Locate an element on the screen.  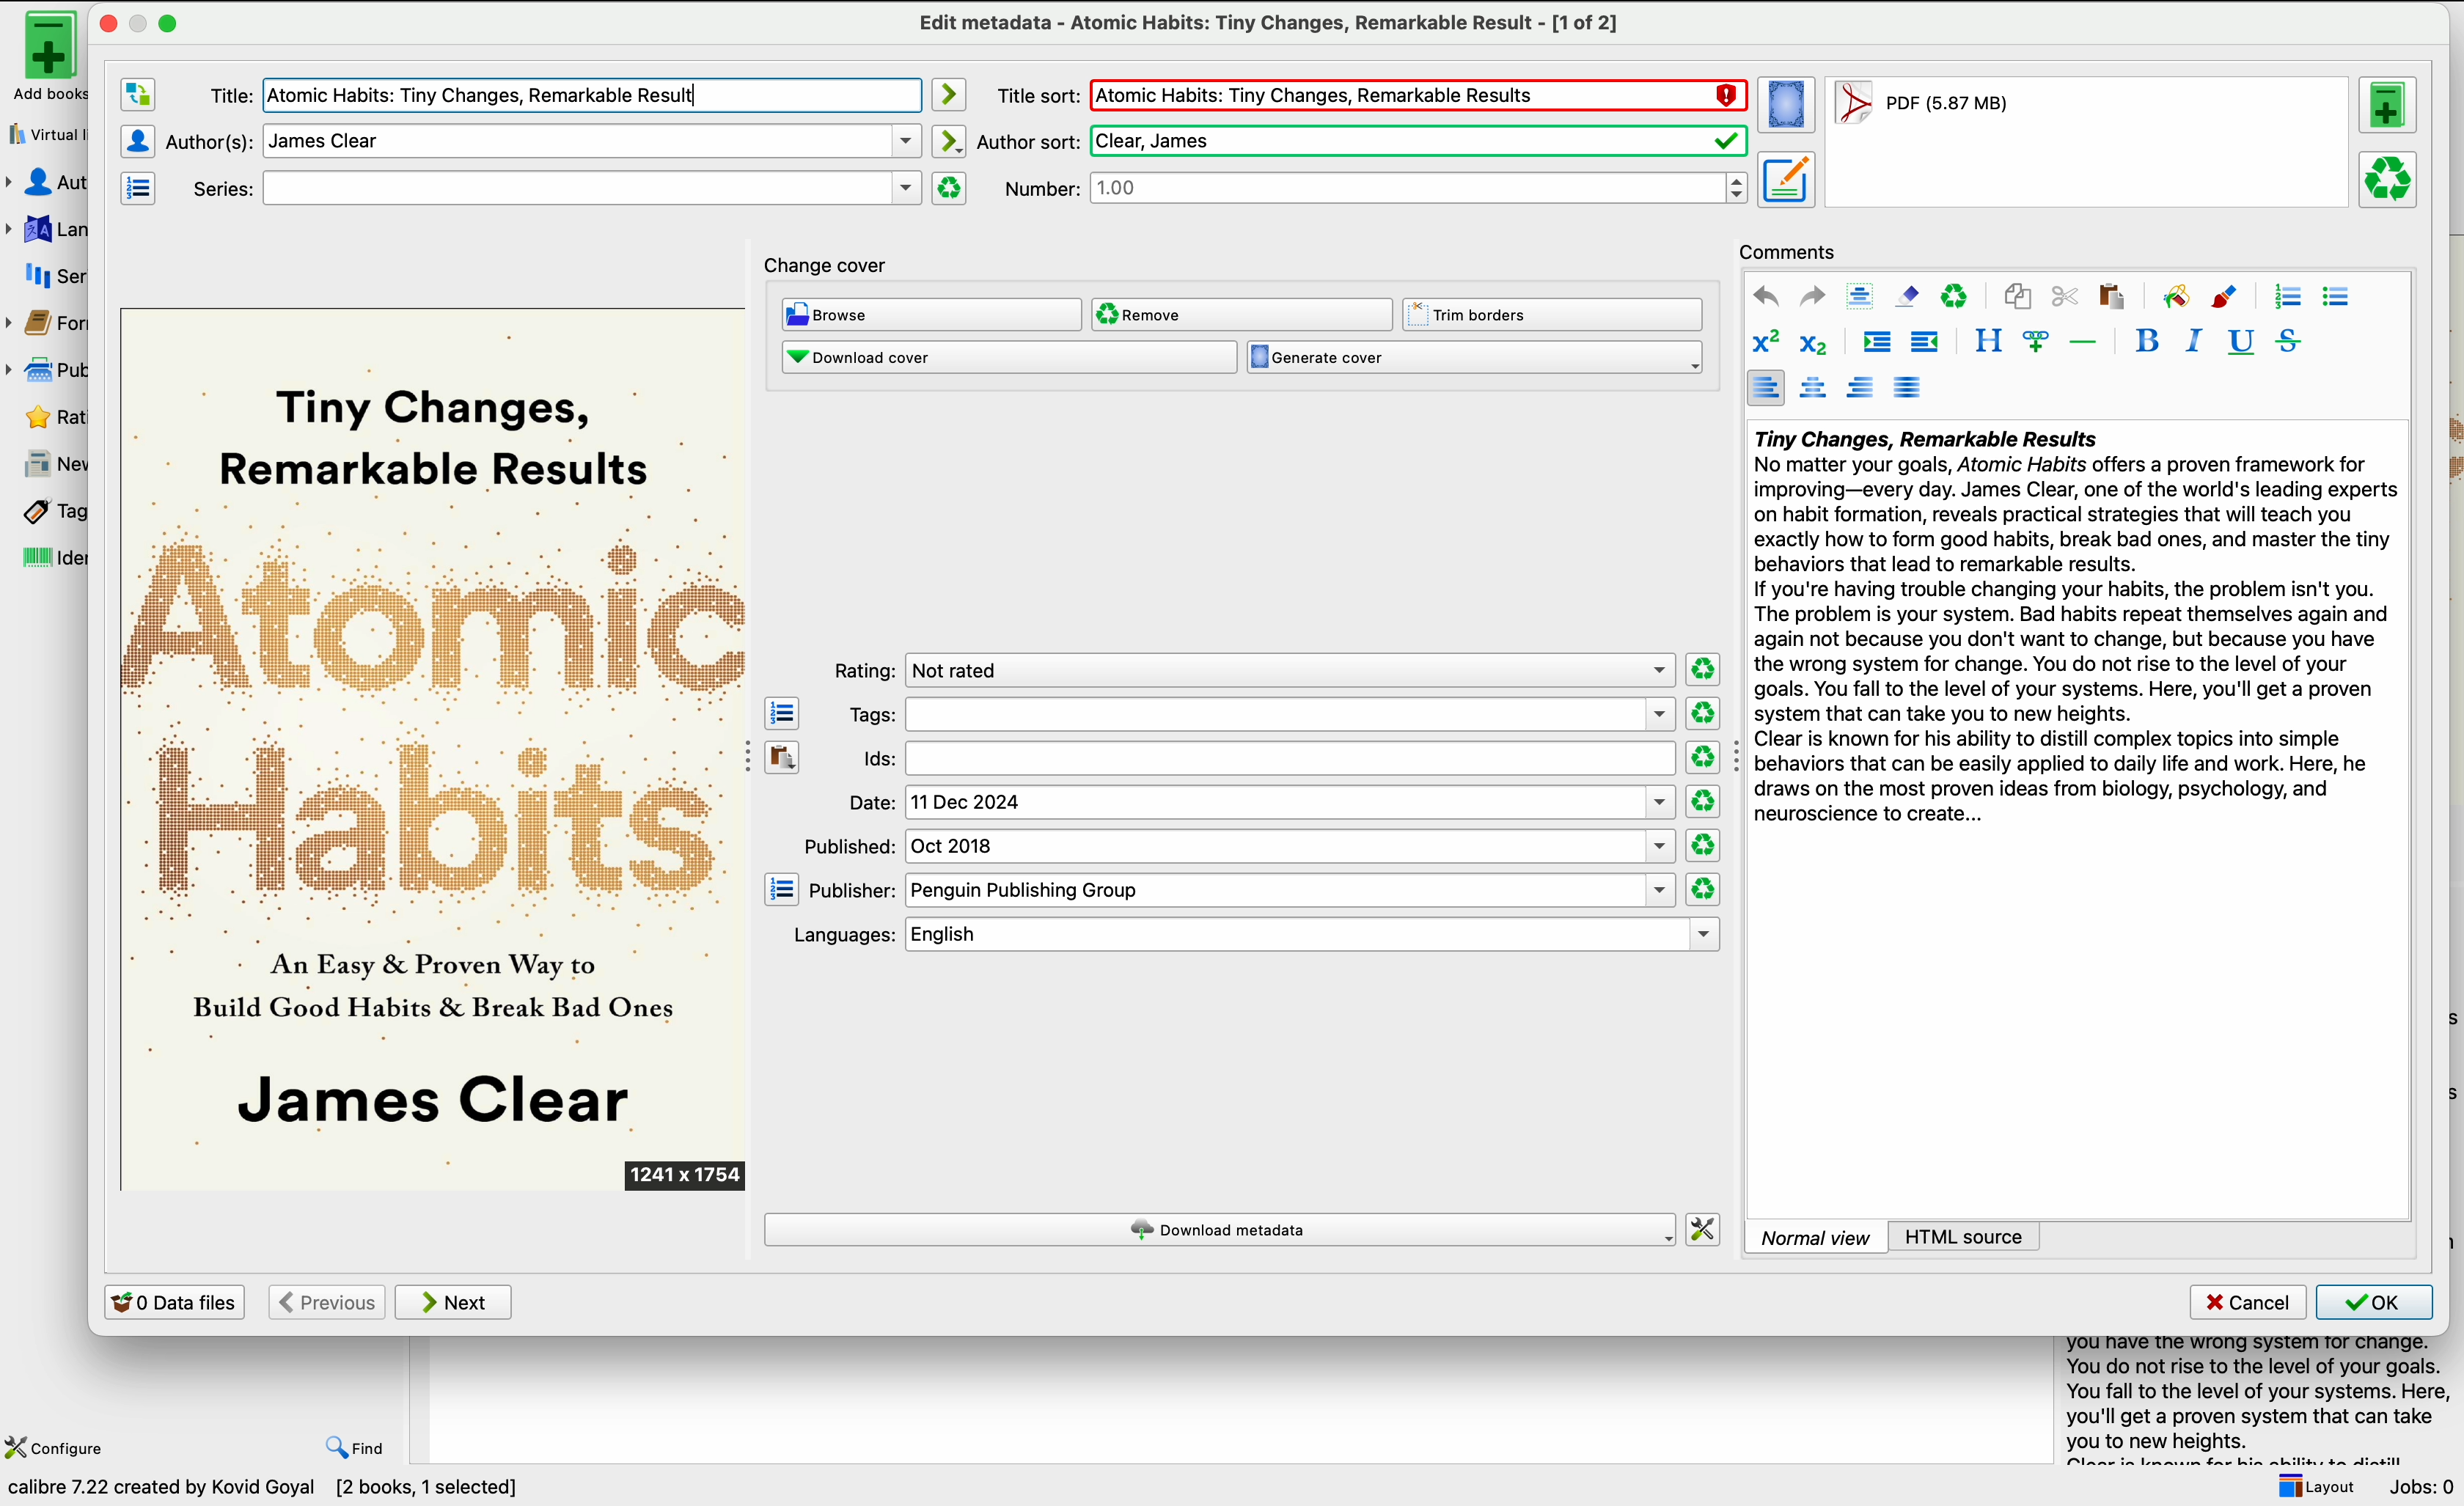
underline is located at coordinates (2242, 343).